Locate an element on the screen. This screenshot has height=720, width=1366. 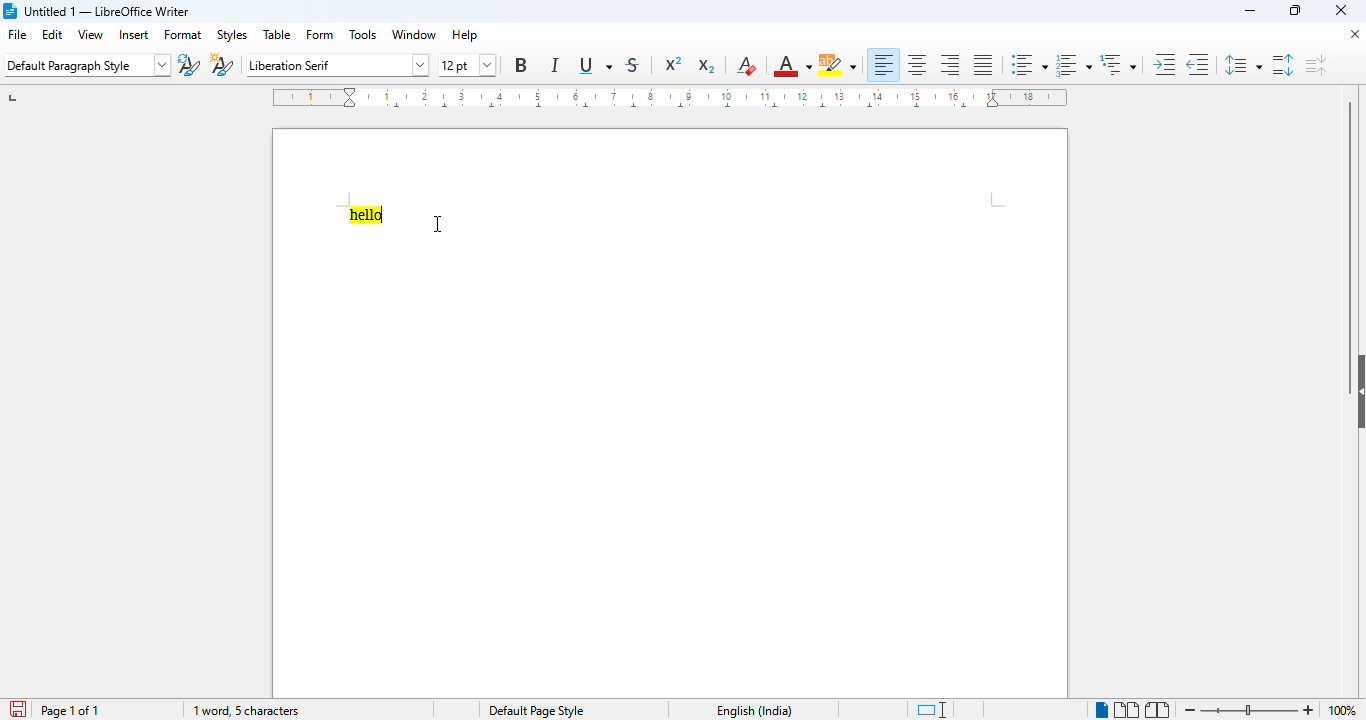
default page style is located at coordinates (530, 710).